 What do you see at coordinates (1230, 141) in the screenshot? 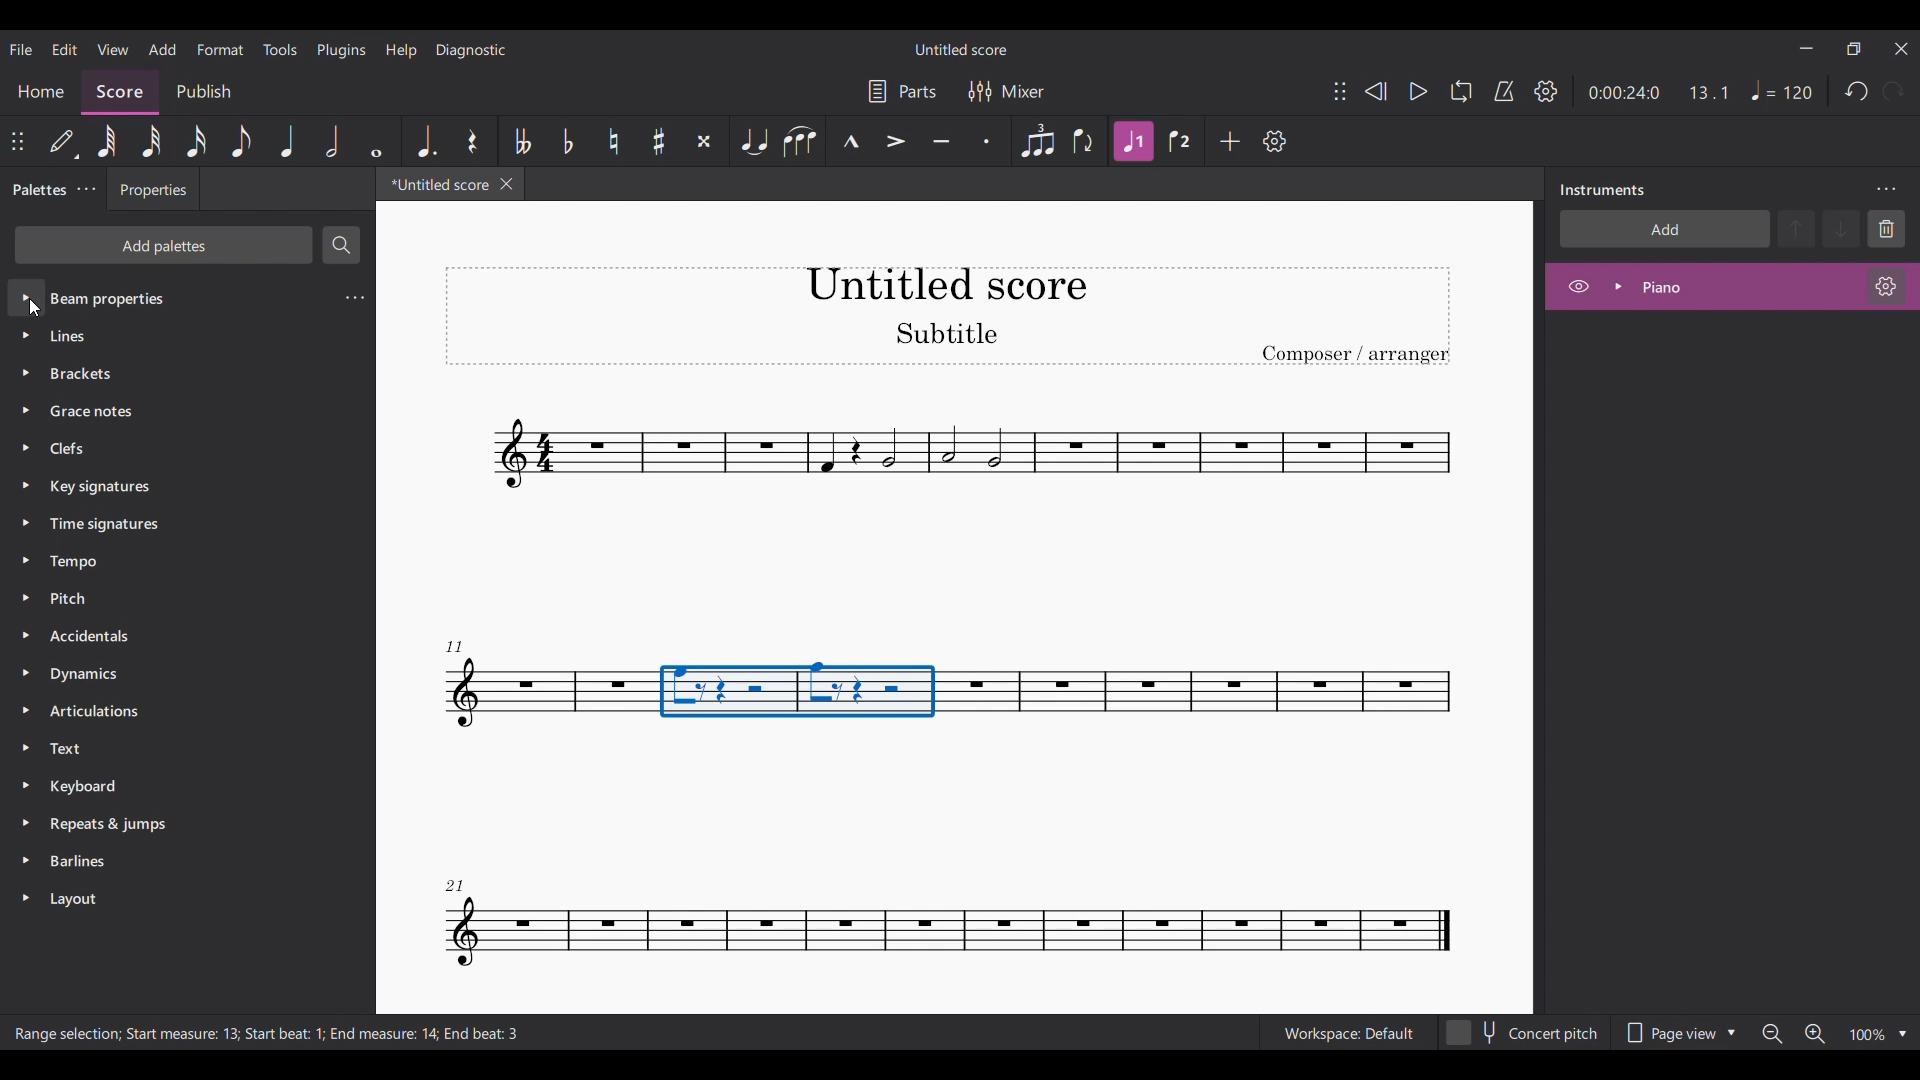
I see `Add` at bounding box center [1230, 141].